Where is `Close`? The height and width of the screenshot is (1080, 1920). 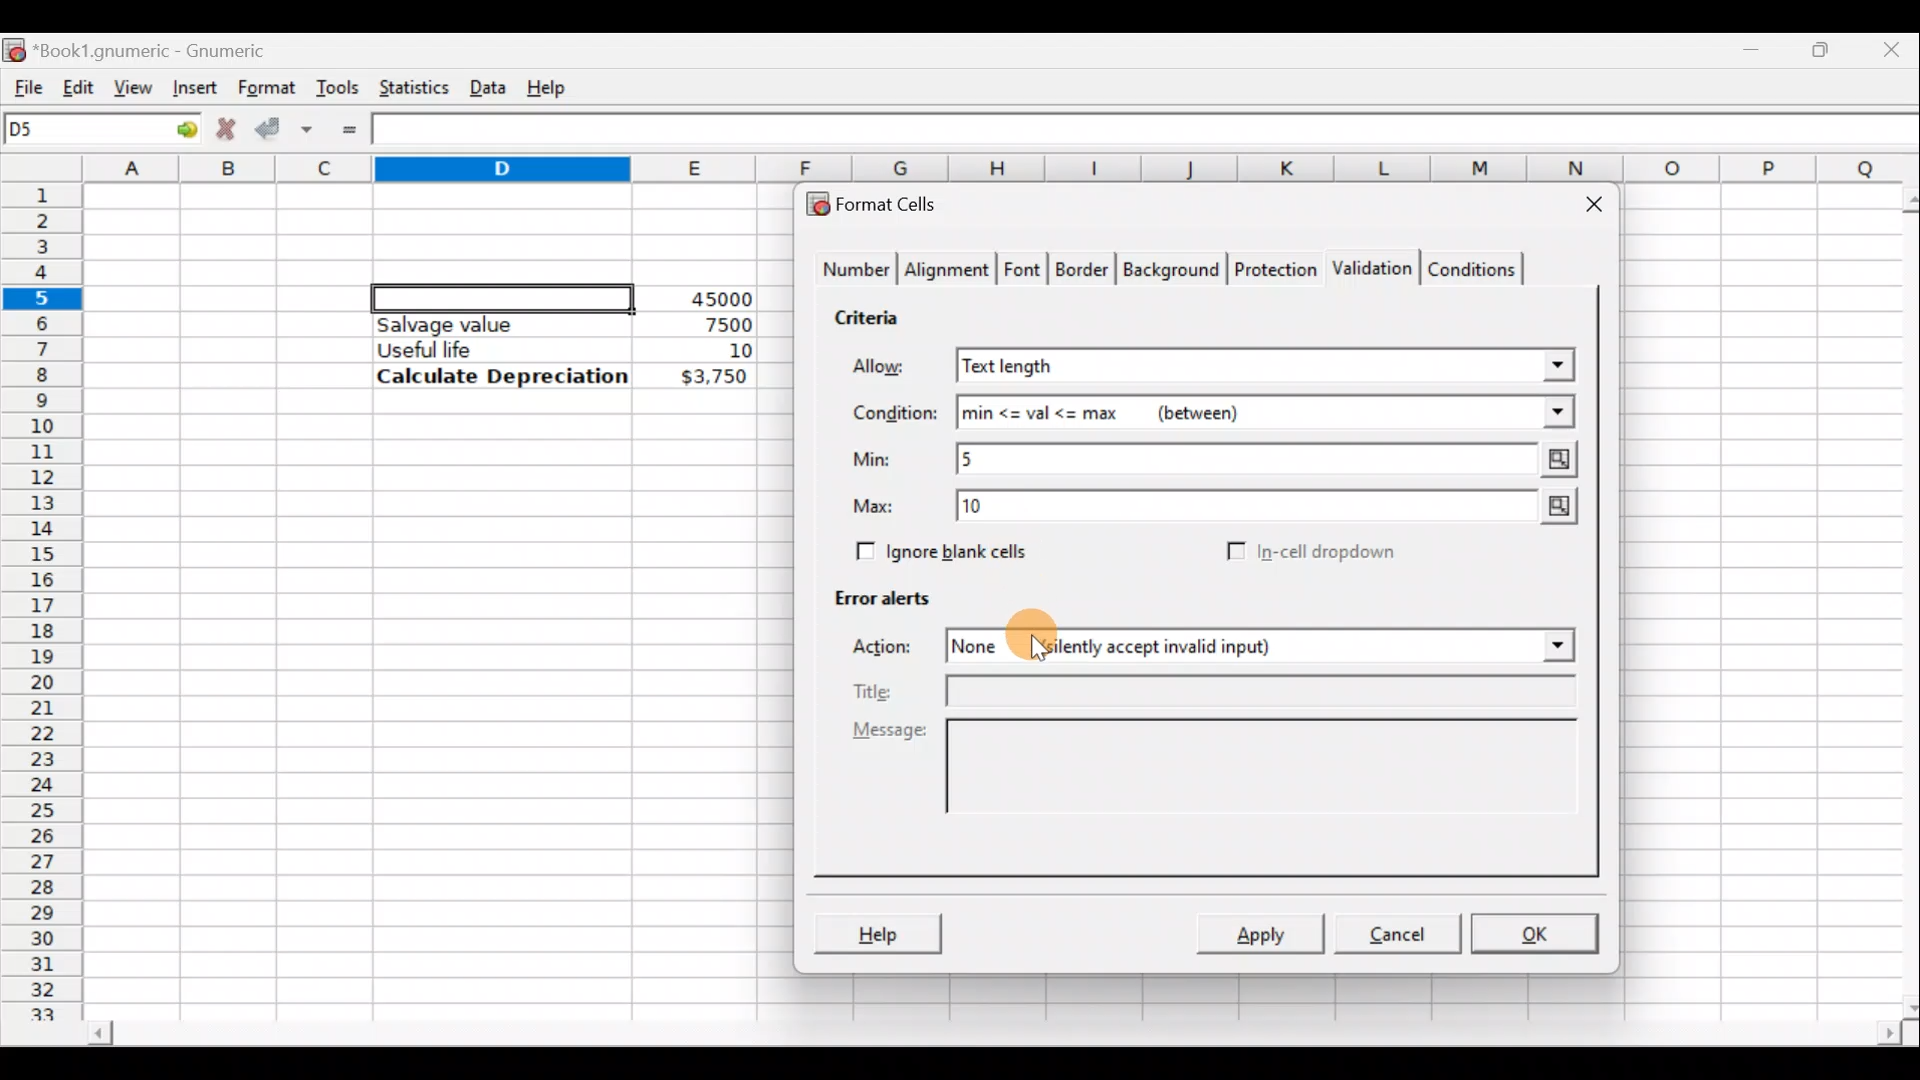 Close is located at coordinates (1895, 48).